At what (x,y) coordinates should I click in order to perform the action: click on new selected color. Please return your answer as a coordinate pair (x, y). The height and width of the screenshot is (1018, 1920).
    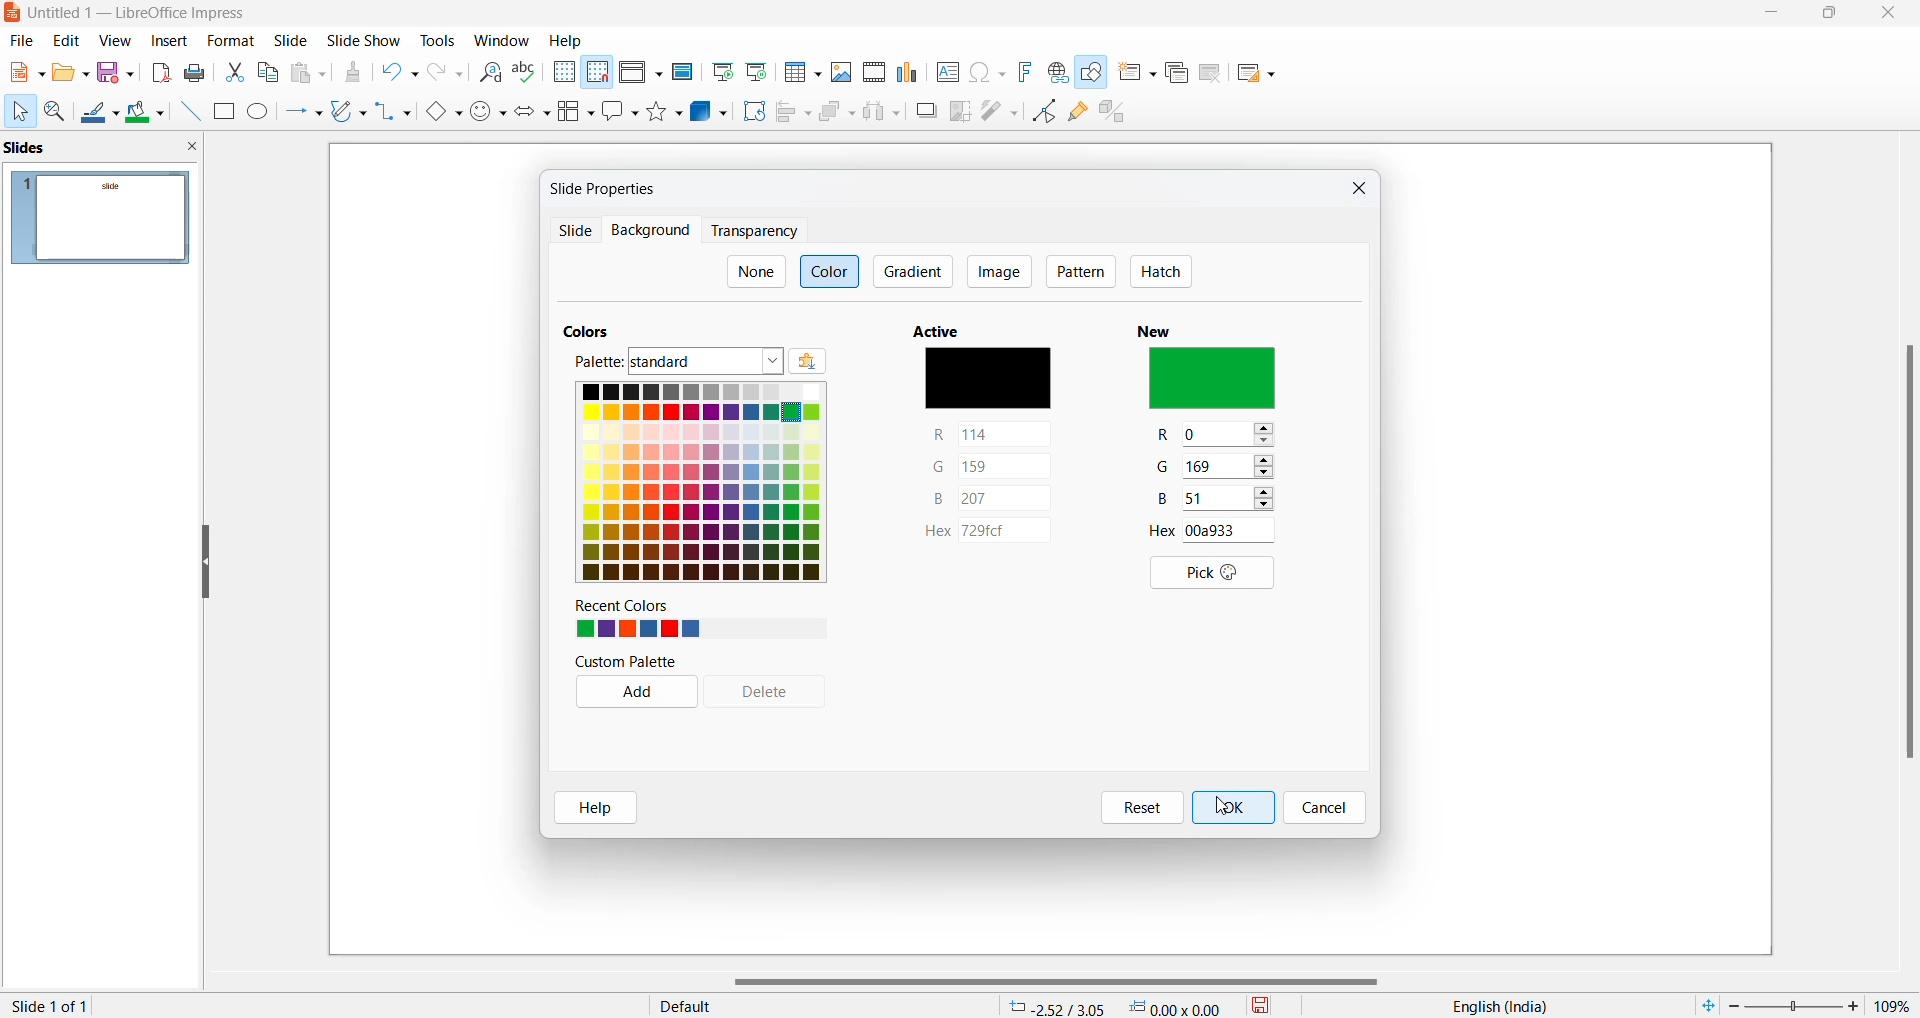
    Looking at the image, I should click on (1216, 380).